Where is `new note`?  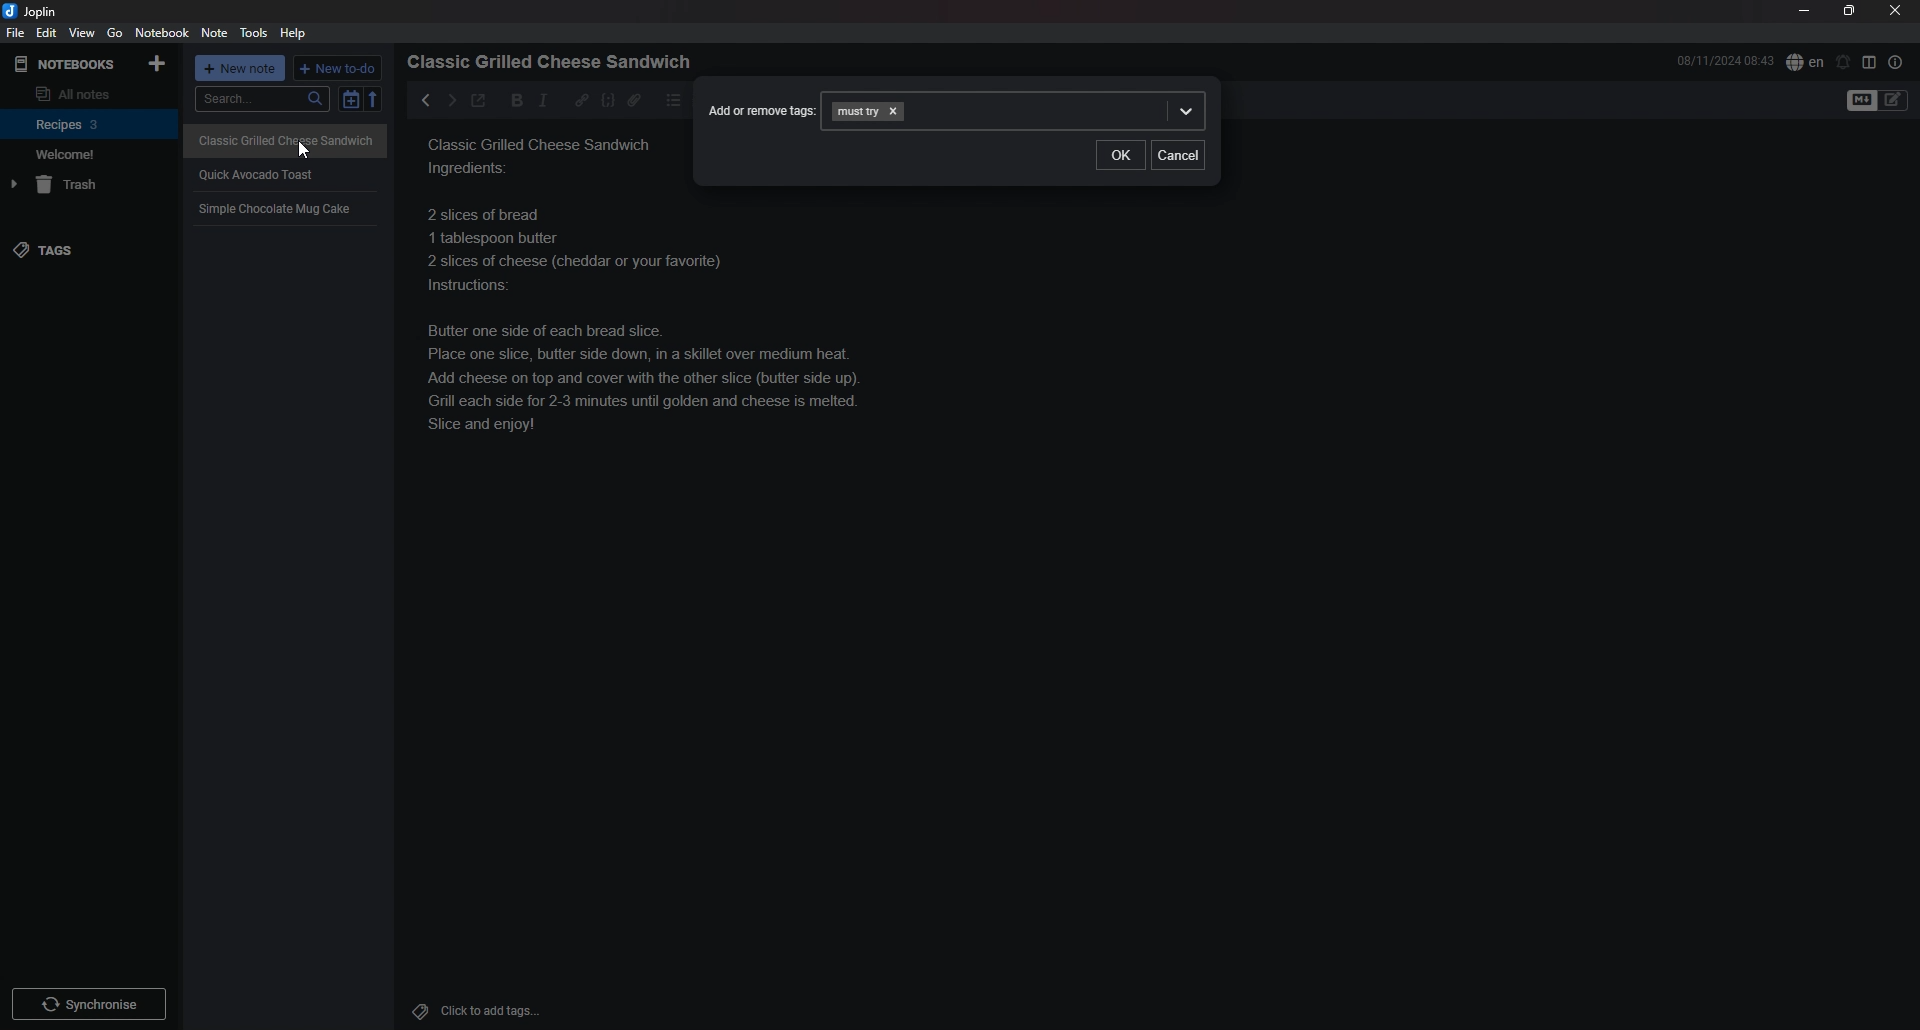
new note is located at coordinates (241, 68).